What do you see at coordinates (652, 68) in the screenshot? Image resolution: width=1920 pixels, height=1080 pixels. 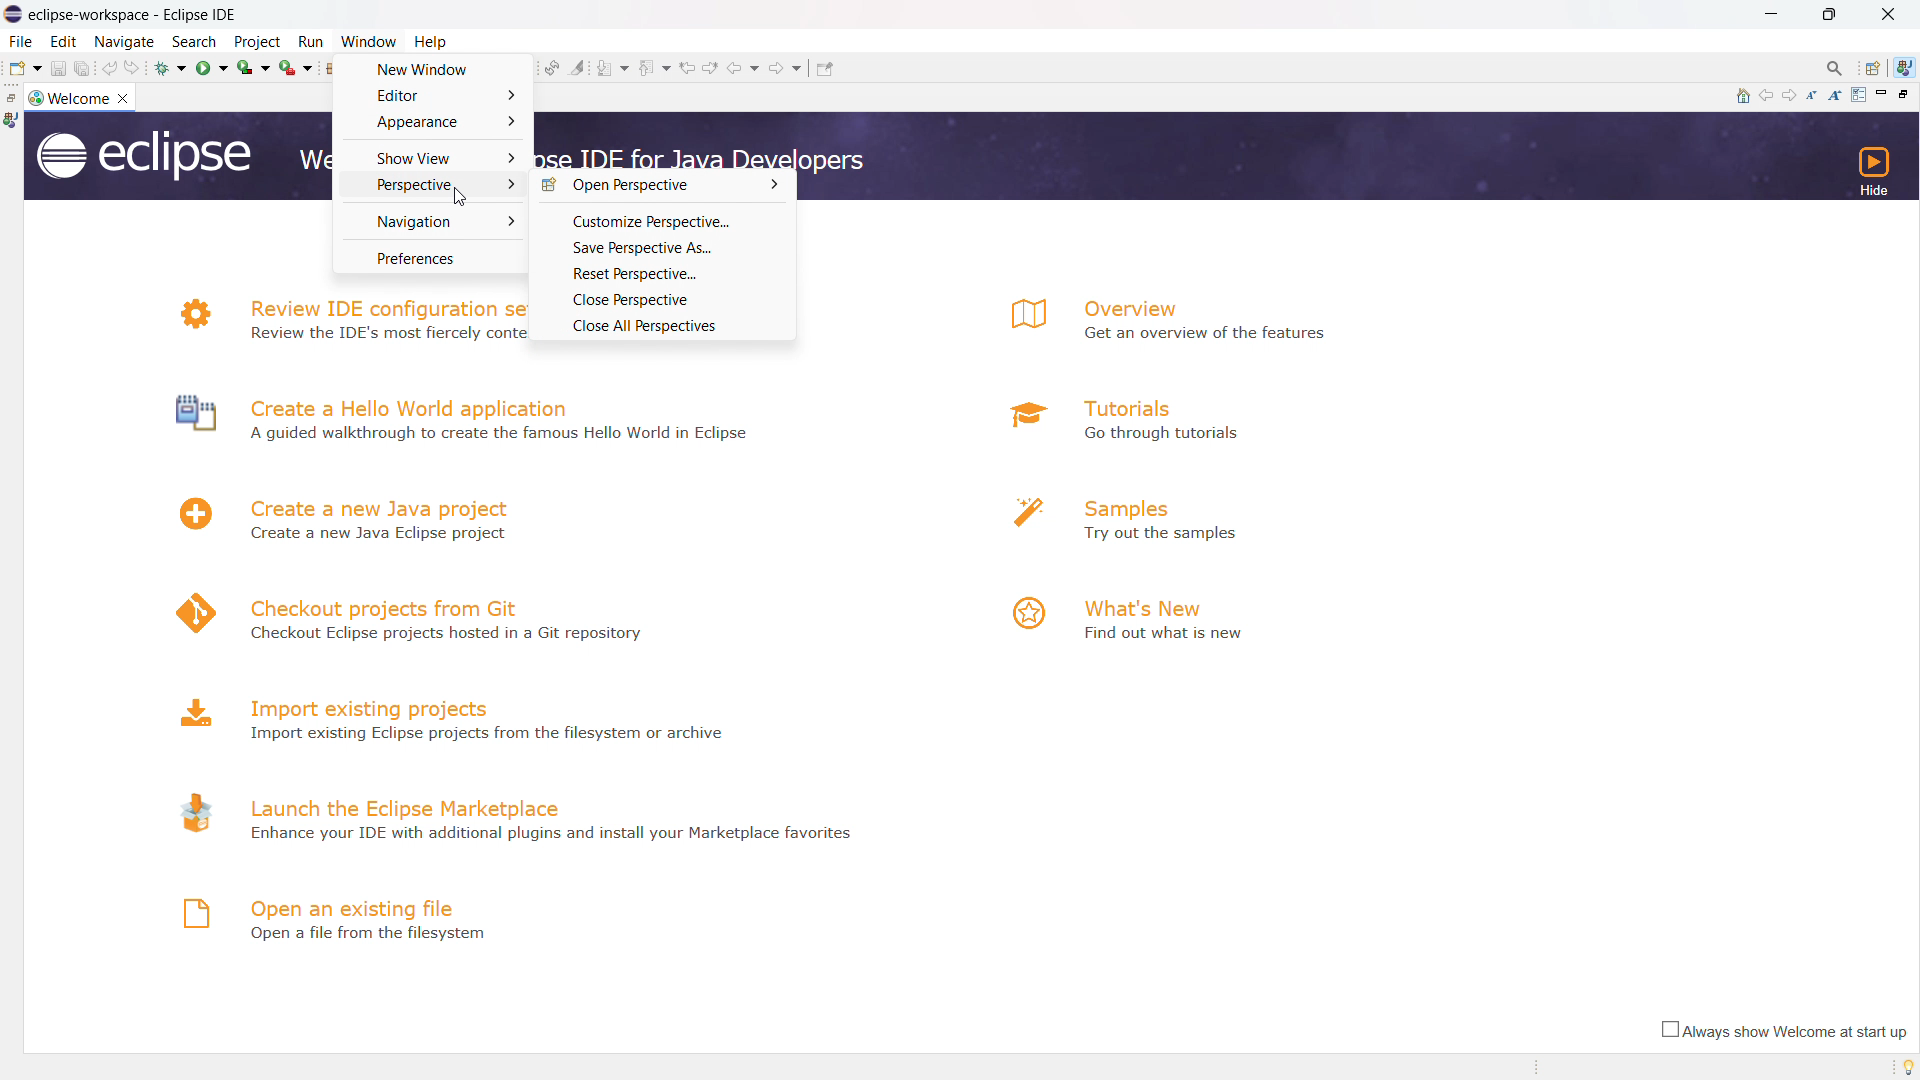 I see `previous annotation` at bounding box center [652, 68].